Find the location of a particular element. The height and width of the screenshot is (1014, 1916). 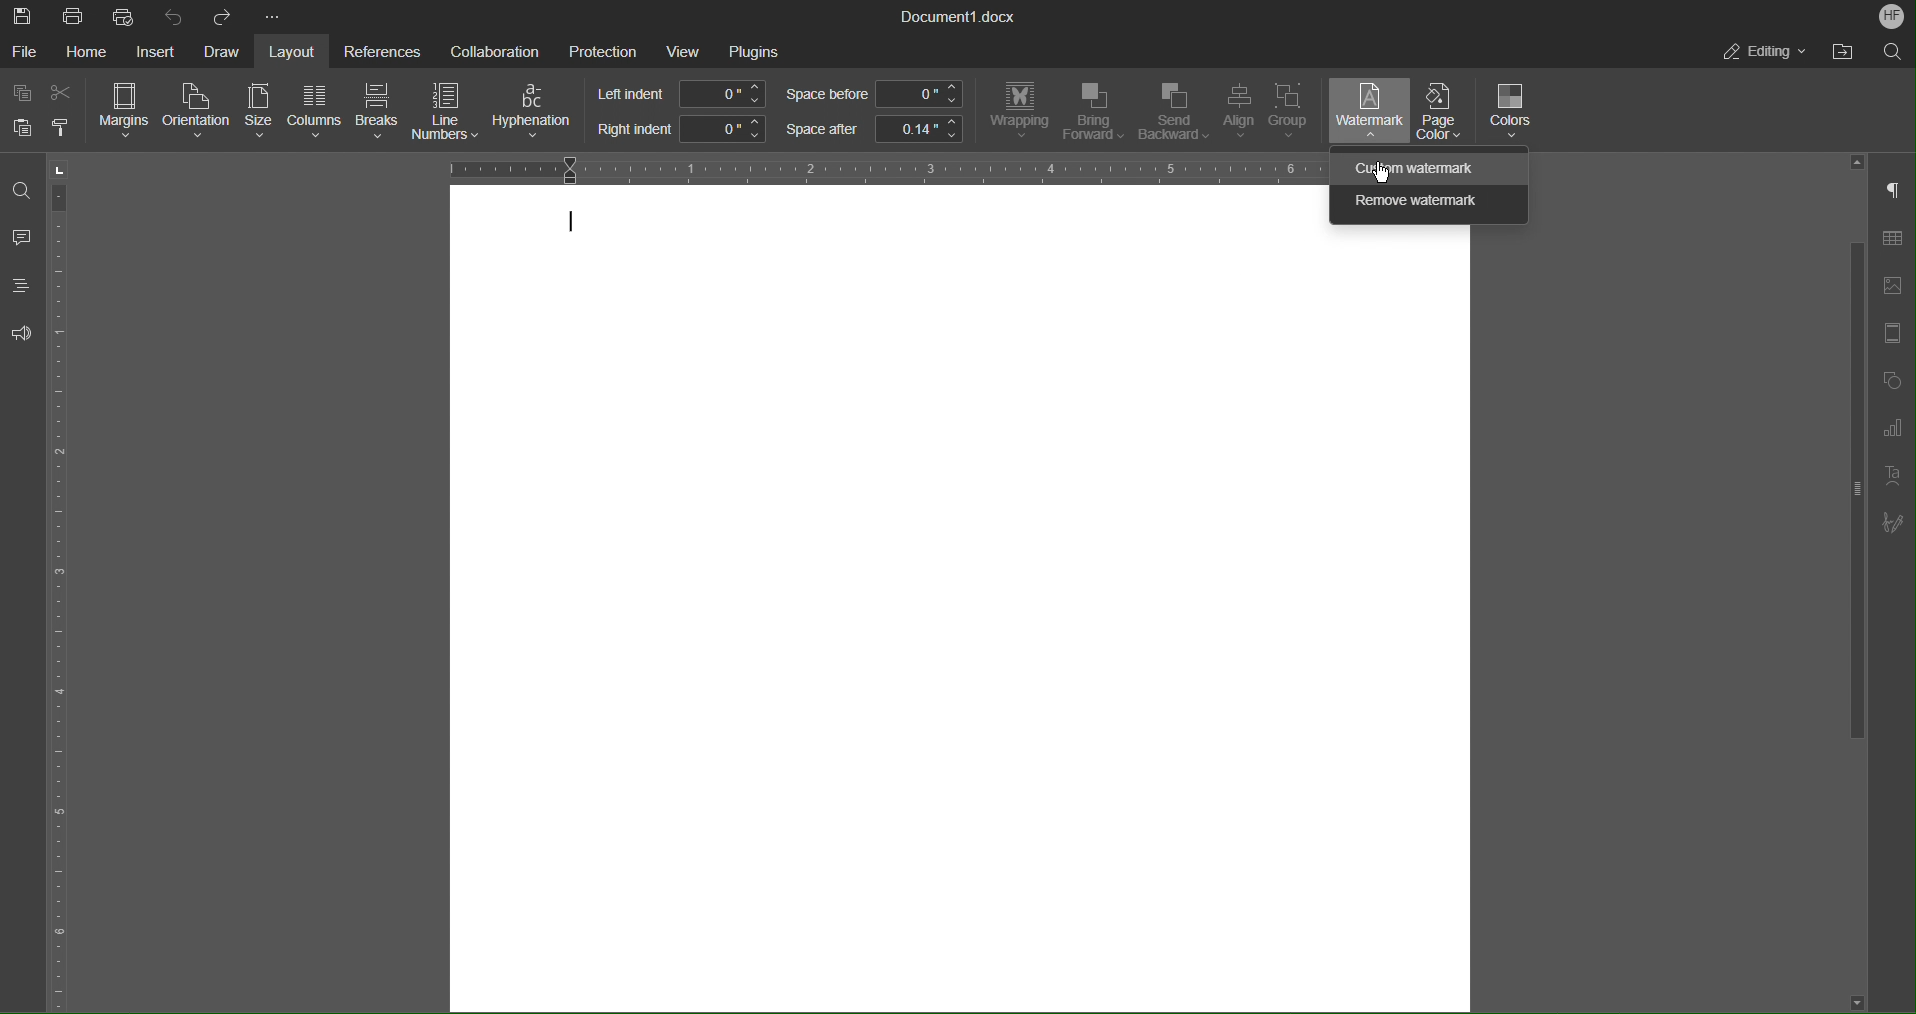

Comment is located at coordinates (22, 240).